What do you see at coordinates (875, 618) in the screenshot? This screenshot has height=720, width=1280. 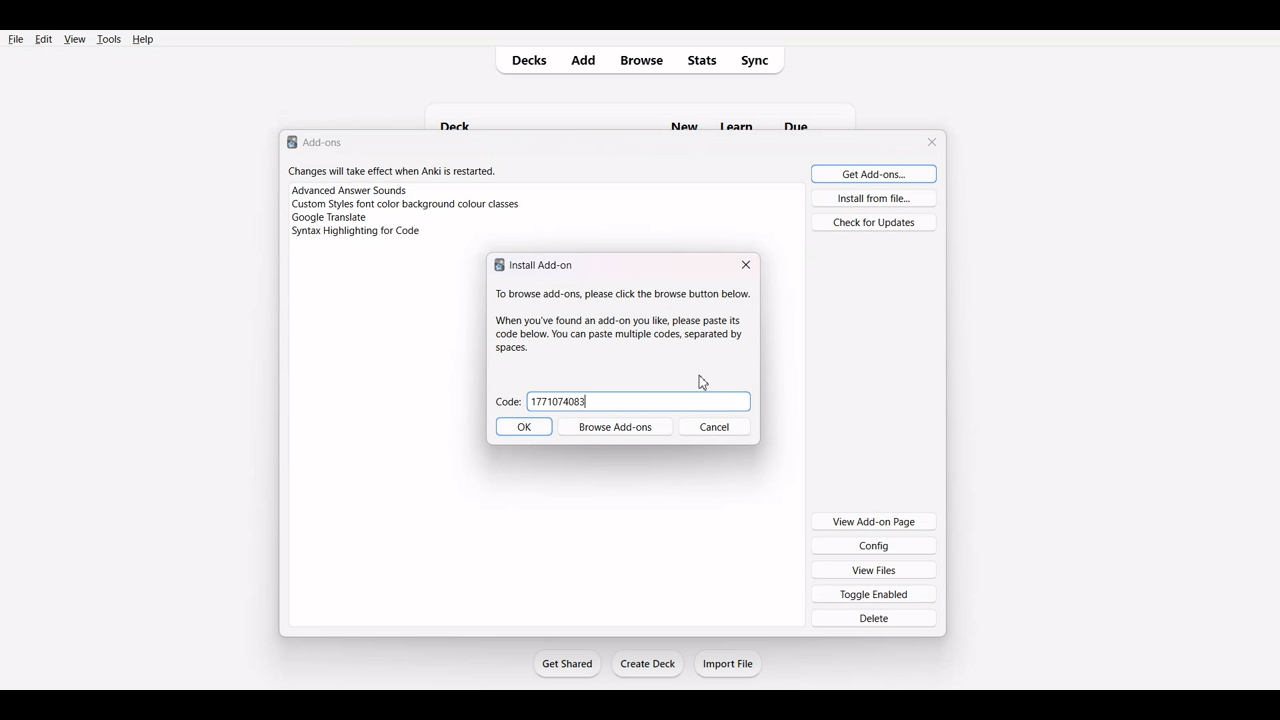 I see `Delete` at bounding box center [875, 618].